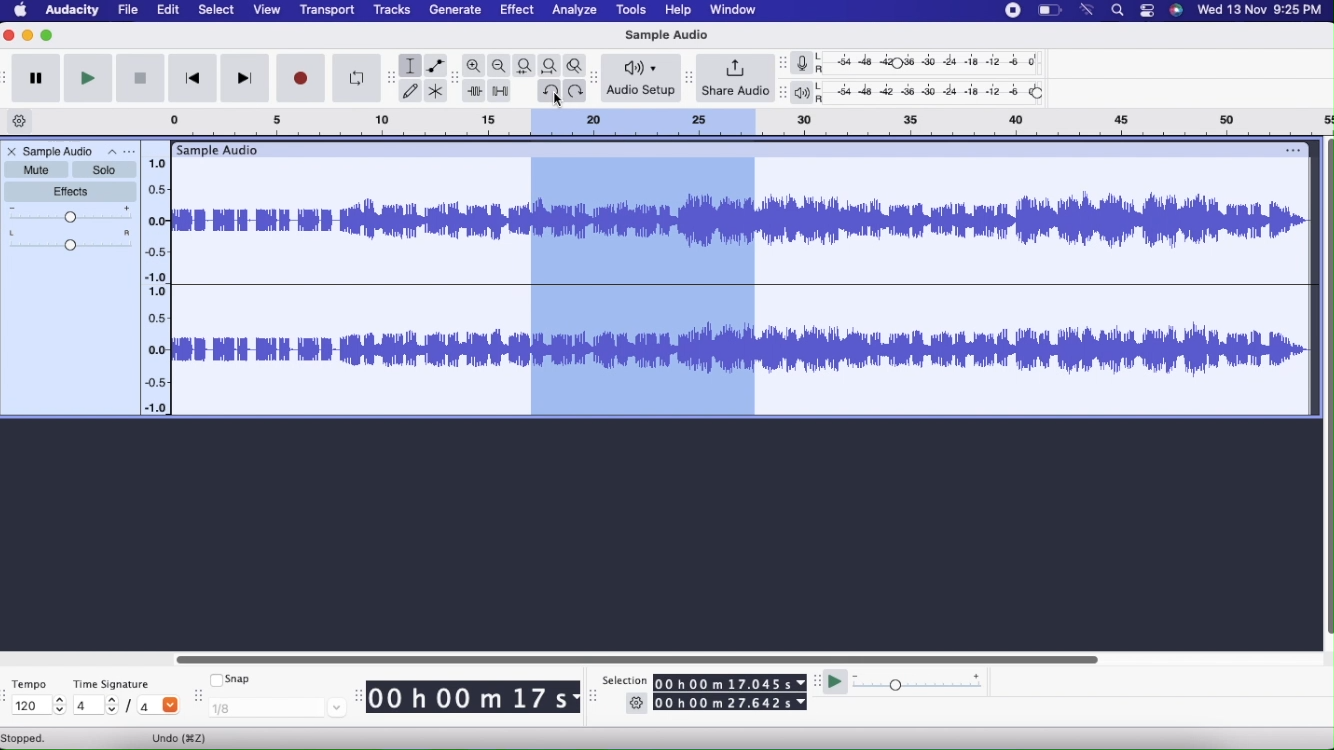 The height and width of the screenshot is (750, 1334). I want to click on Zoom in, so click(473, 65).